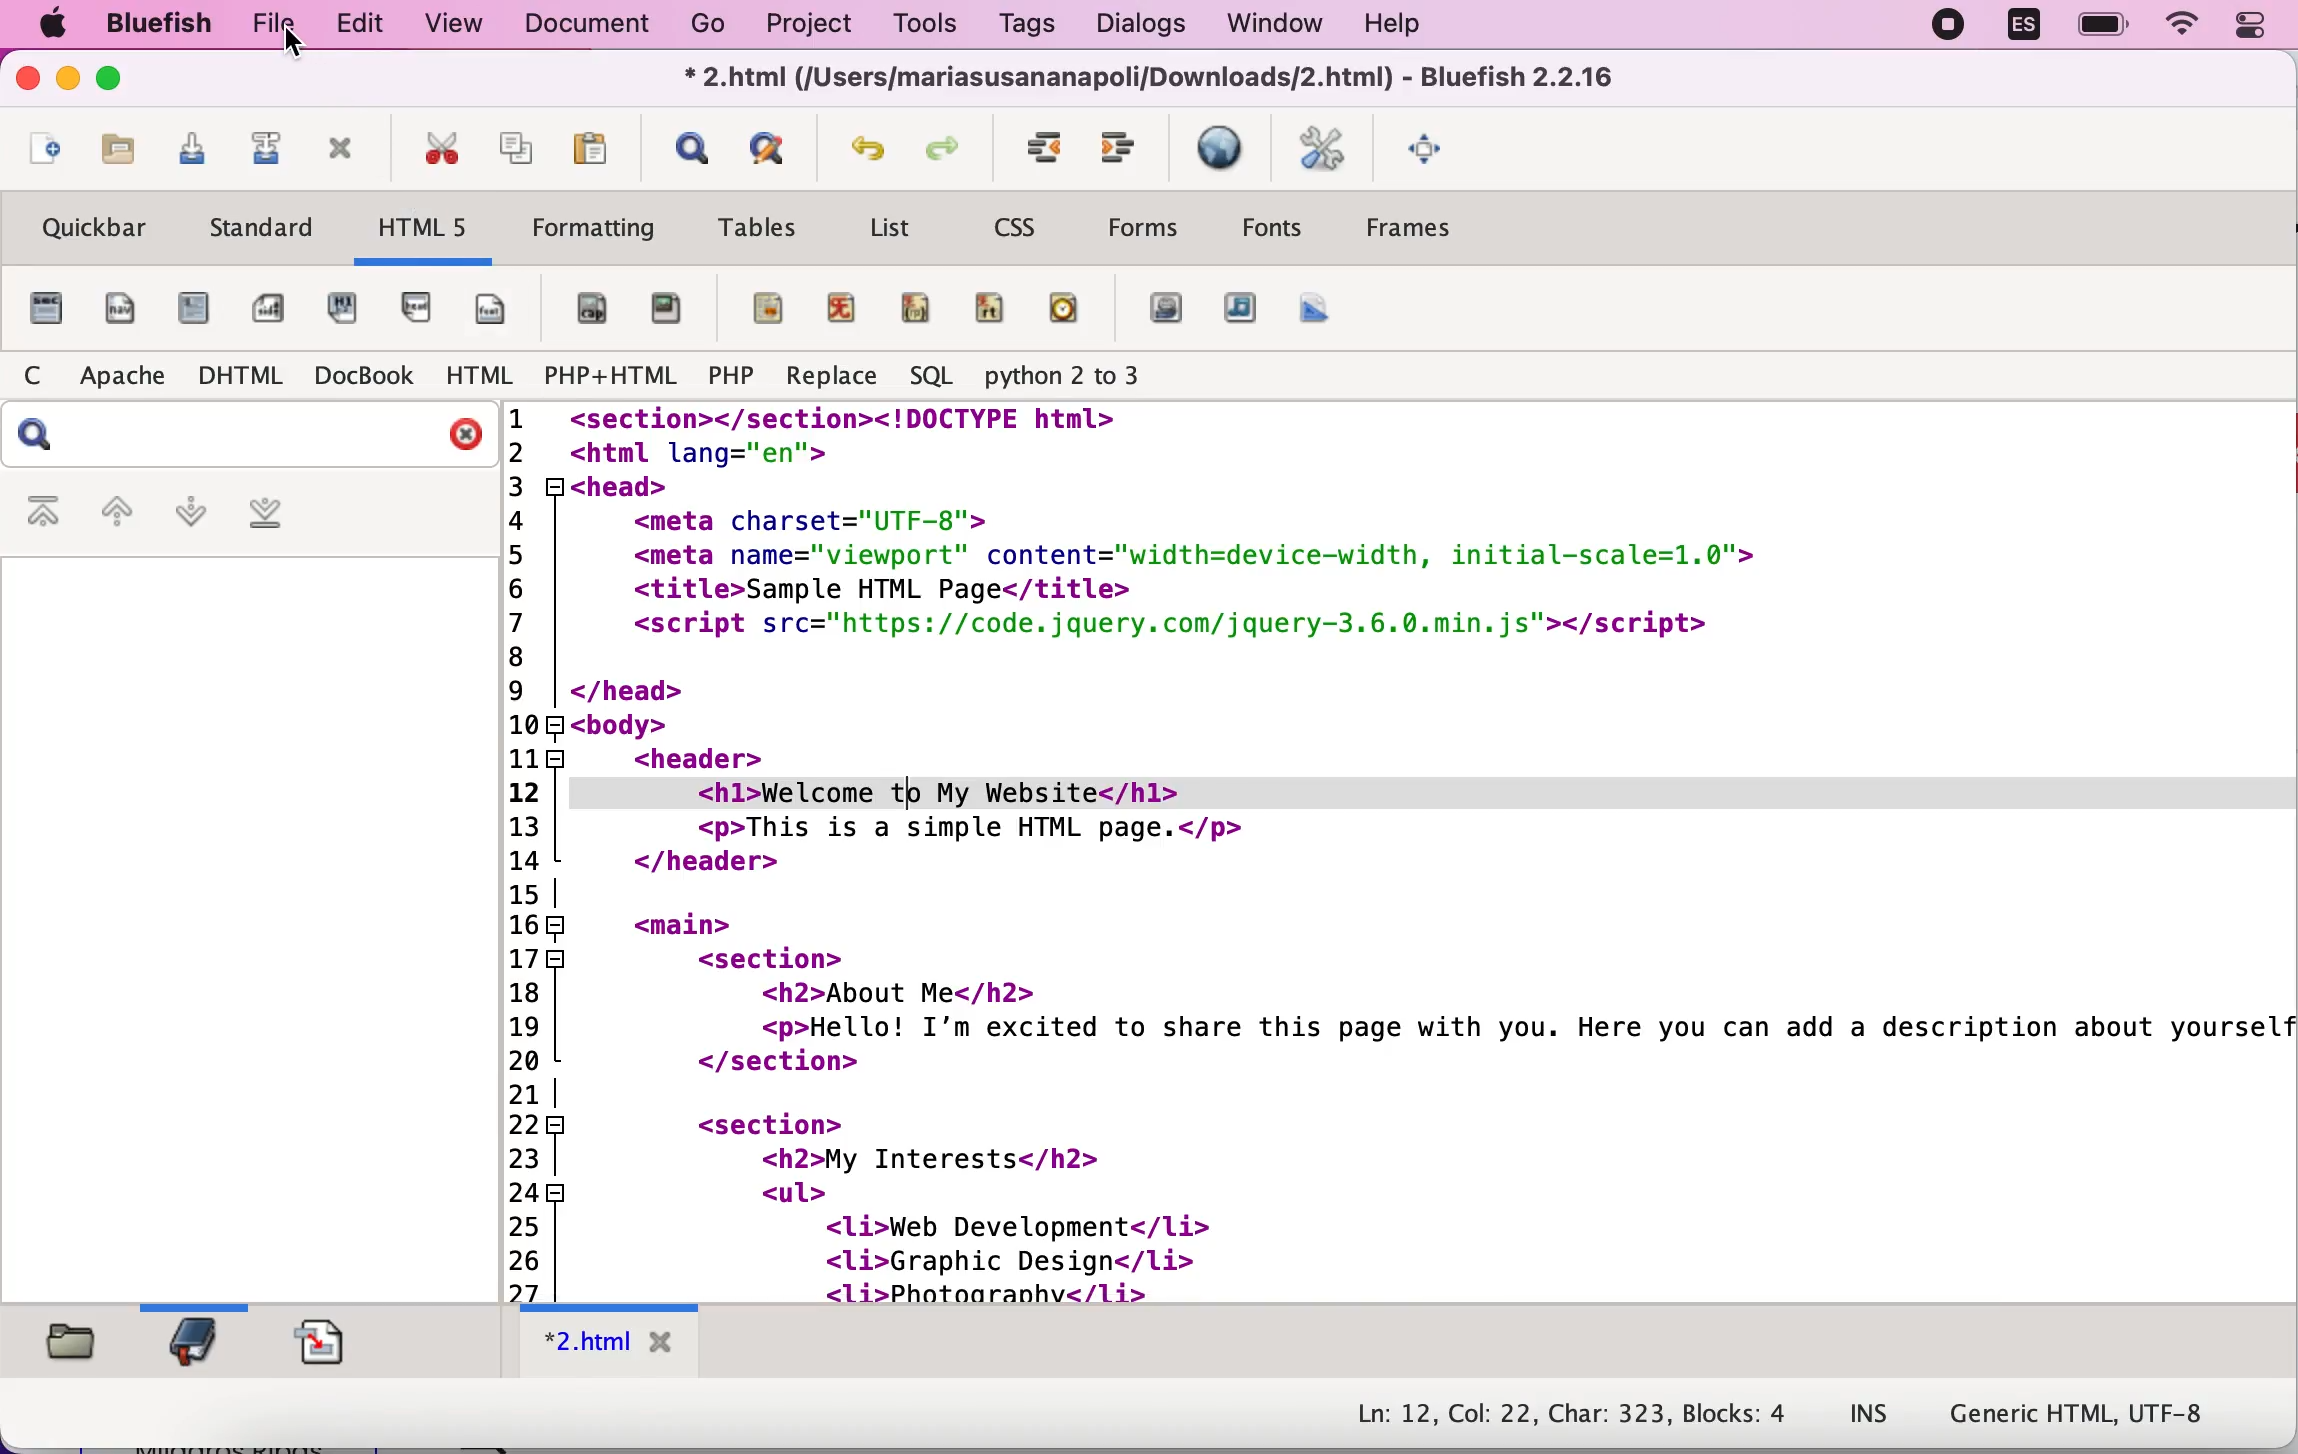  Describe the element at coordinates (56, 433) in the screenshot. I see `search` at that location.